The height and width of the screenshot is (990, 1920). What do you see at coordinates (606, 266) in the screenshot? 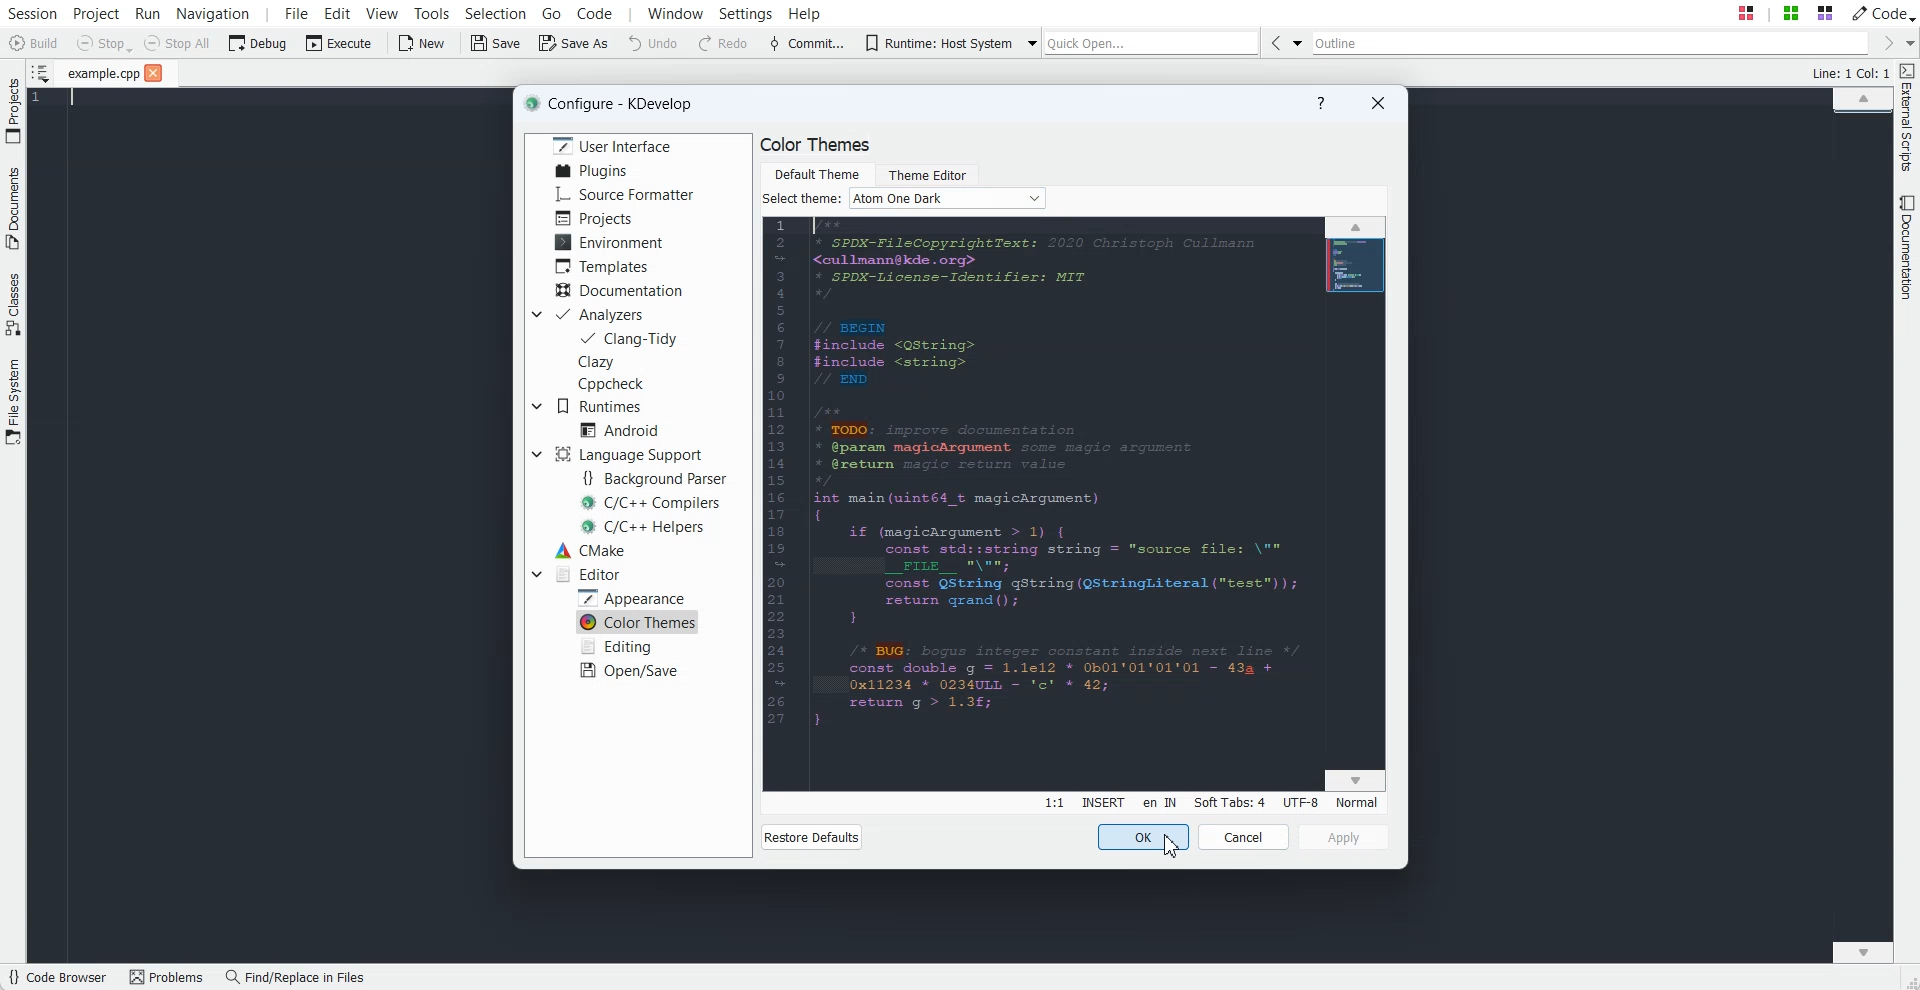
I see `Templates` at bounding box center [606, 266].